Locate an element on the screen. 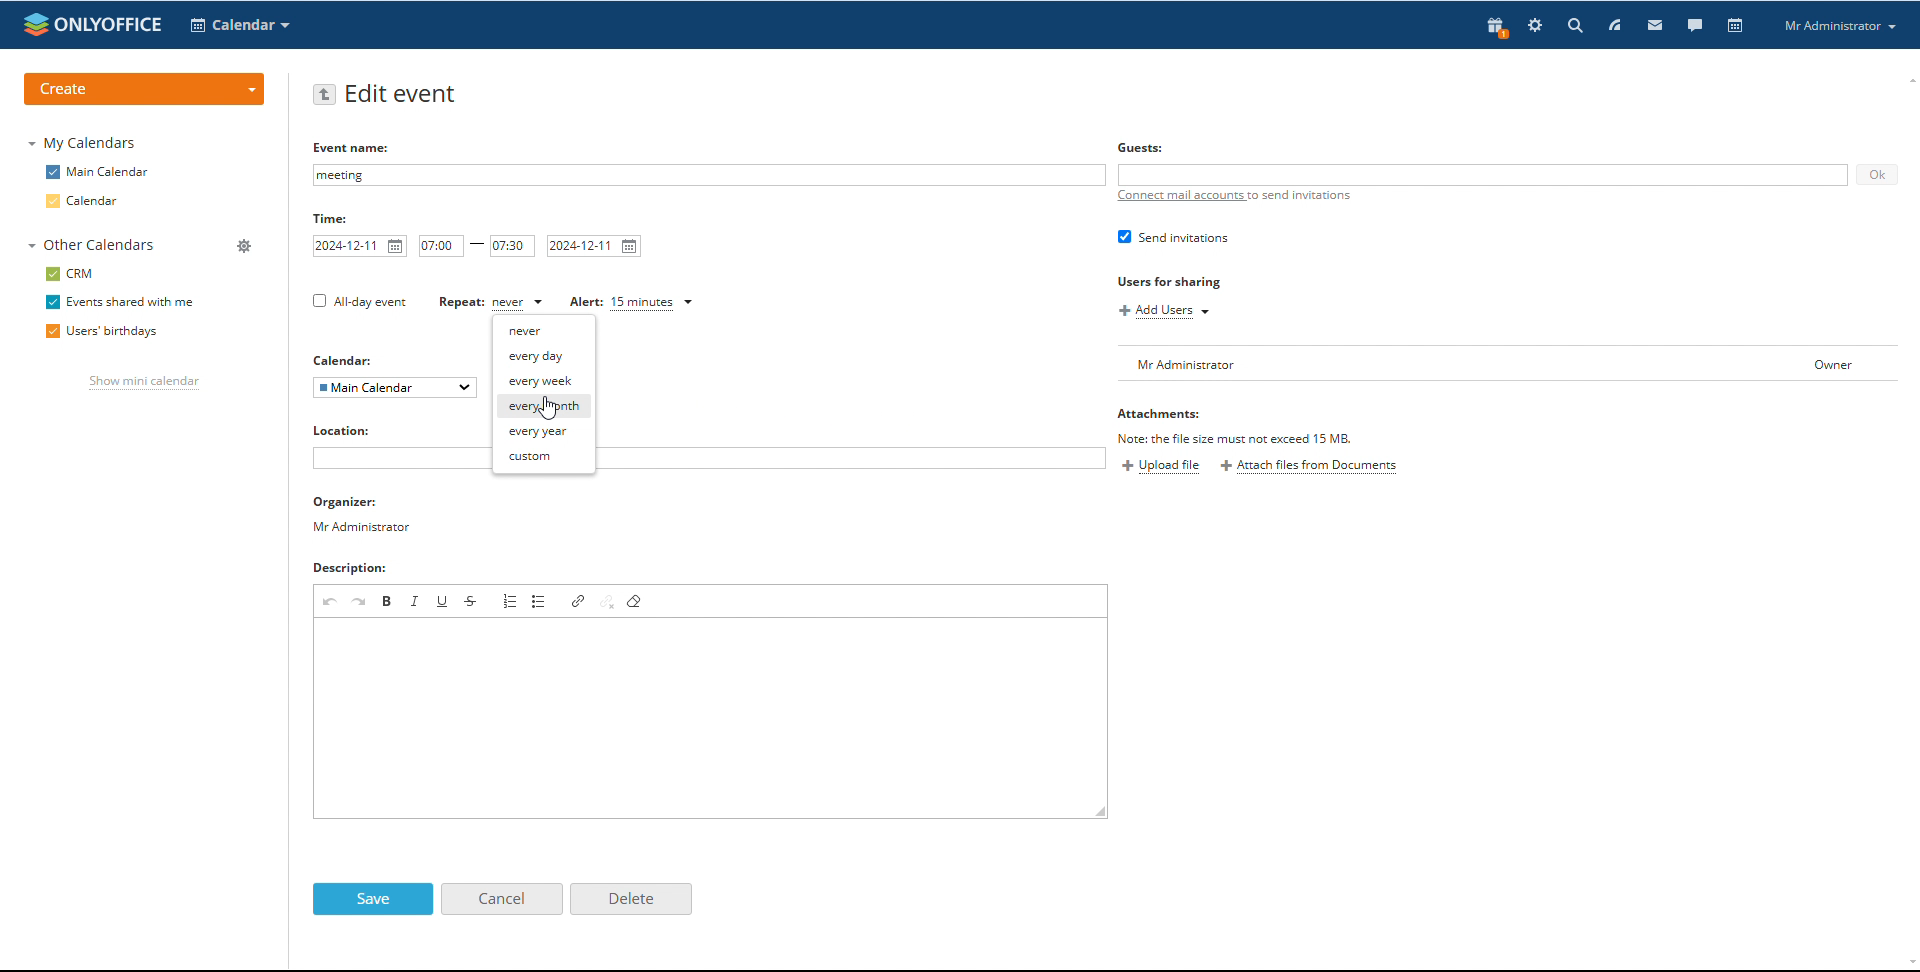 The height and width of the screenshot is (972, 1920). add description is located at coordinates (701, 718).